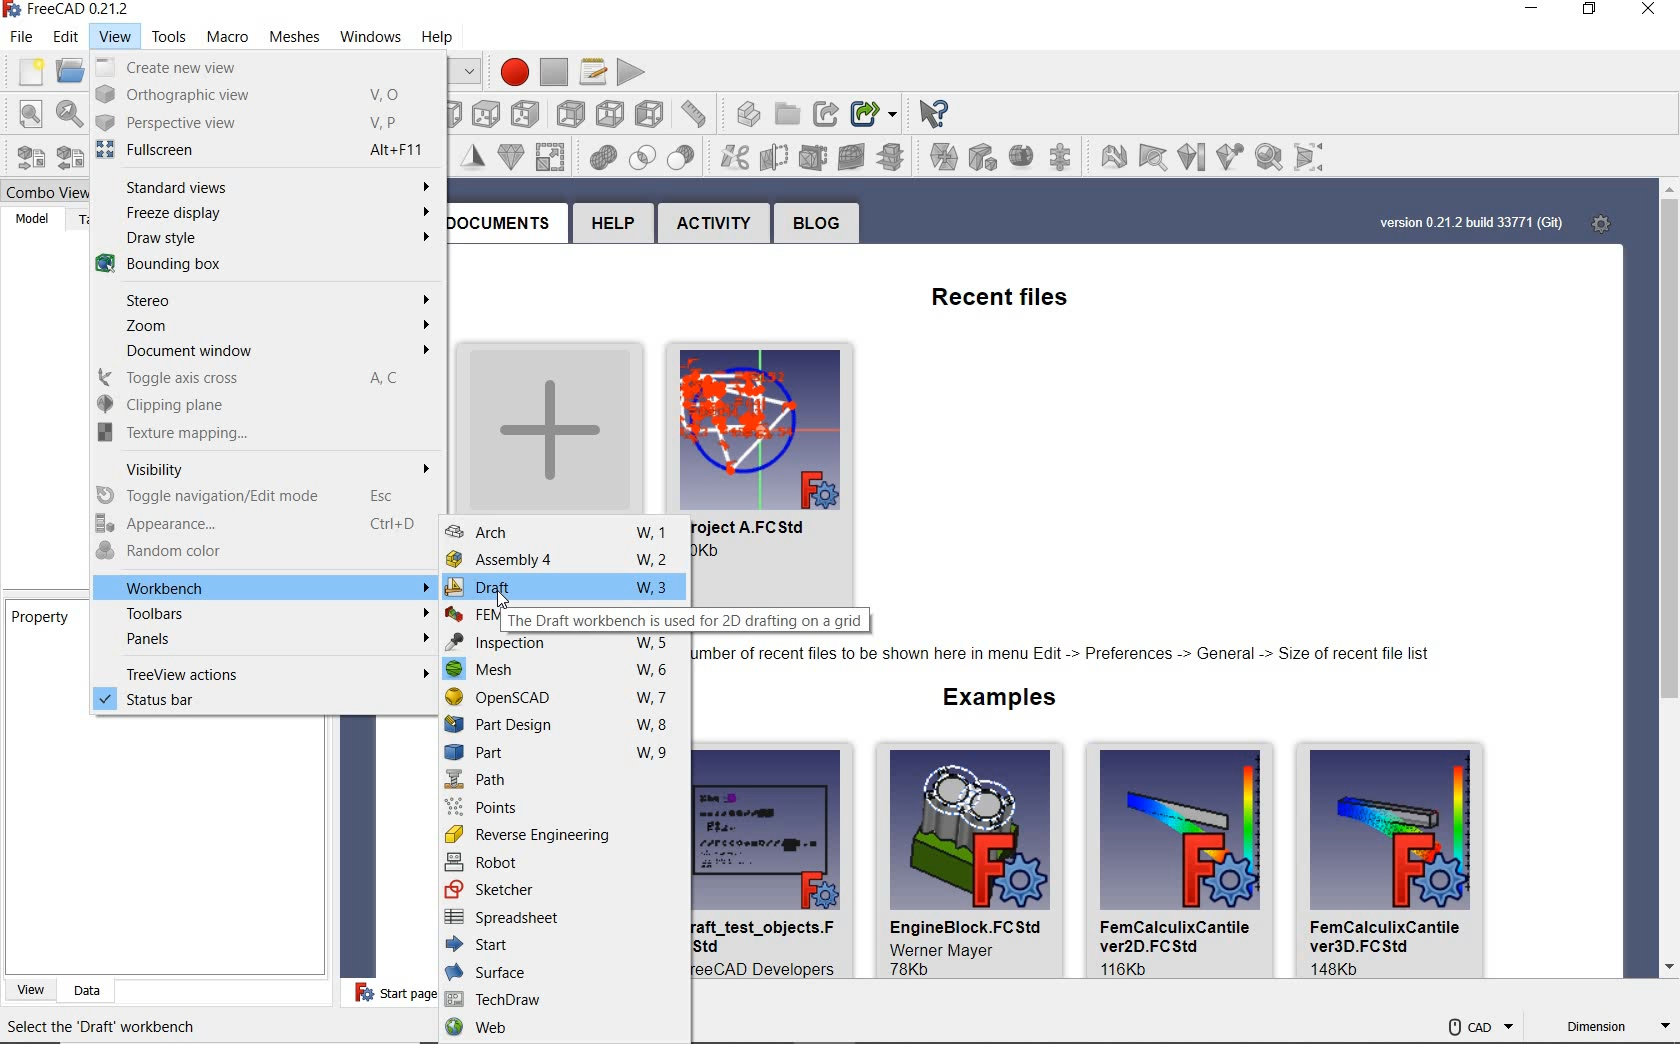 This screenshot has width=1680, height=1044. I want to click on the draft workbench is used for D drafting on a bench, so click(686, 620).